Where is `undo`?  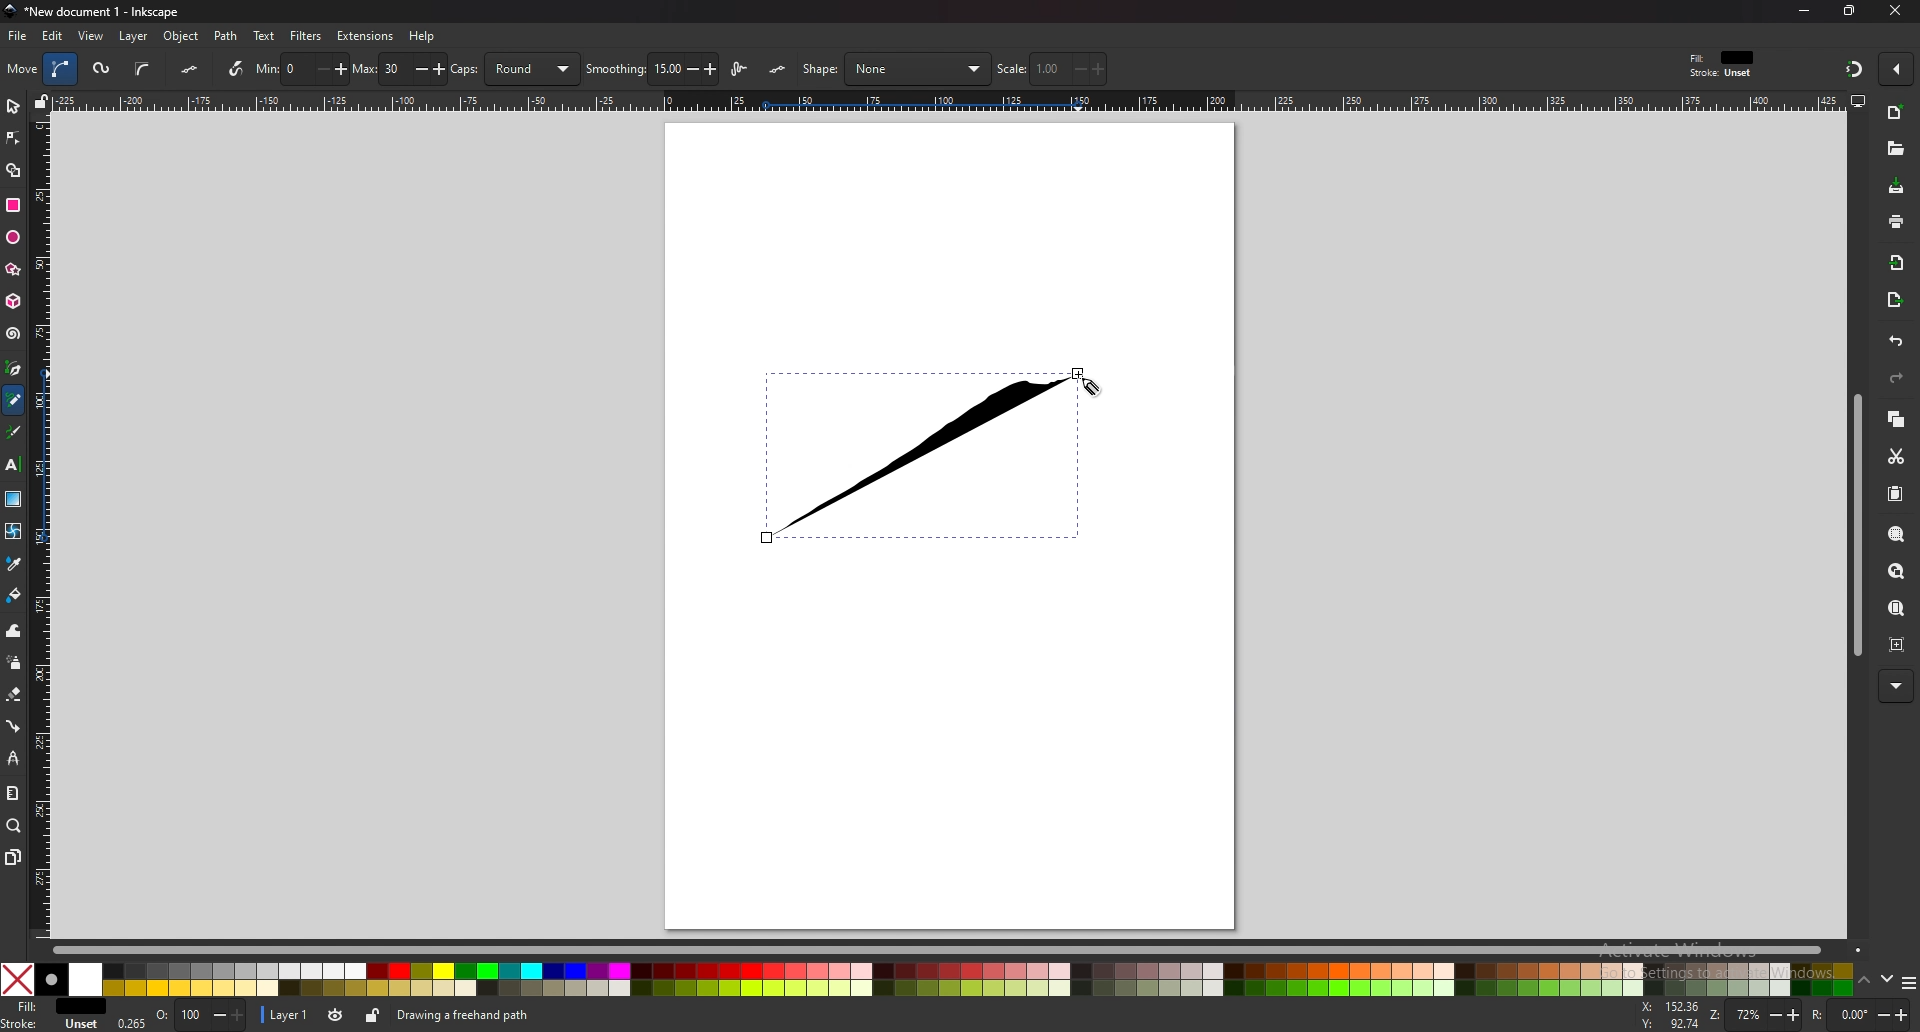
undo is located at coordinates (1896, 343).